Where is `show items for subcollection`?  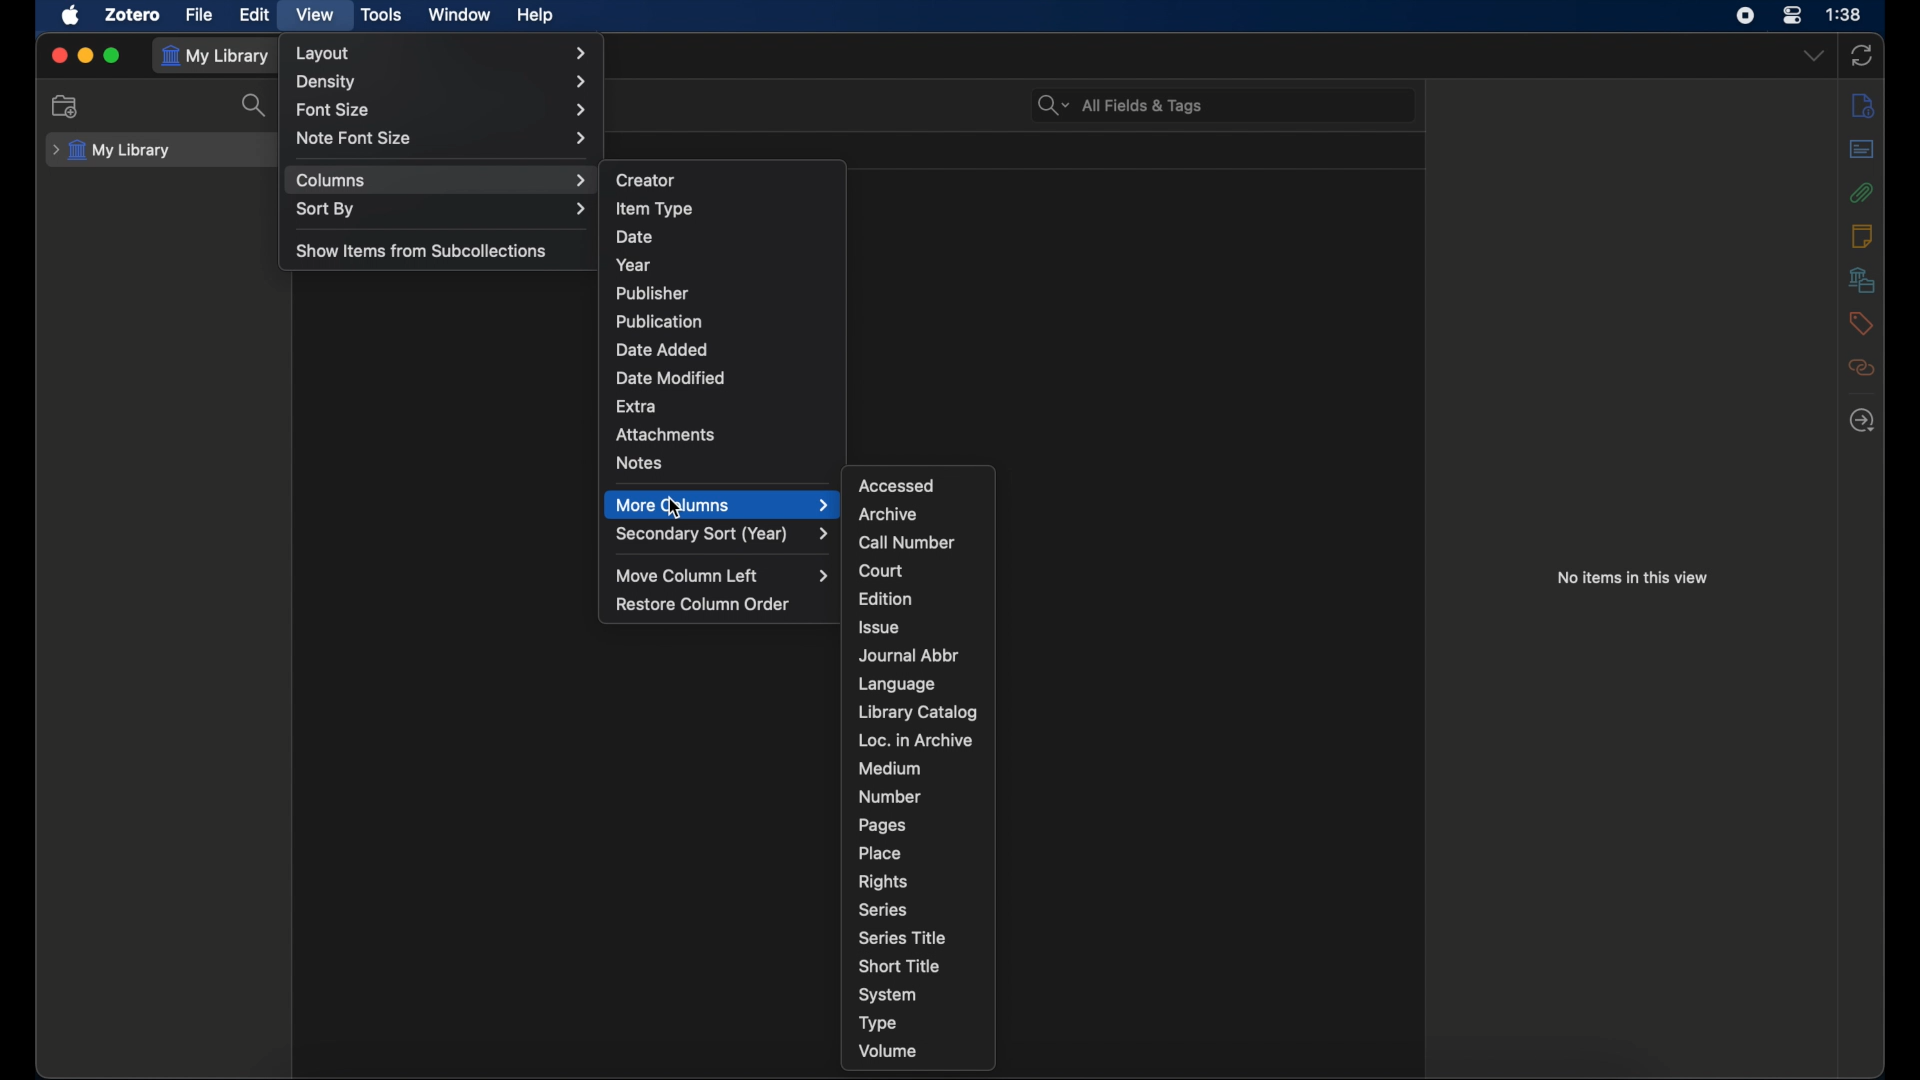 show items for subcollection is located at coordinates (421, 252).